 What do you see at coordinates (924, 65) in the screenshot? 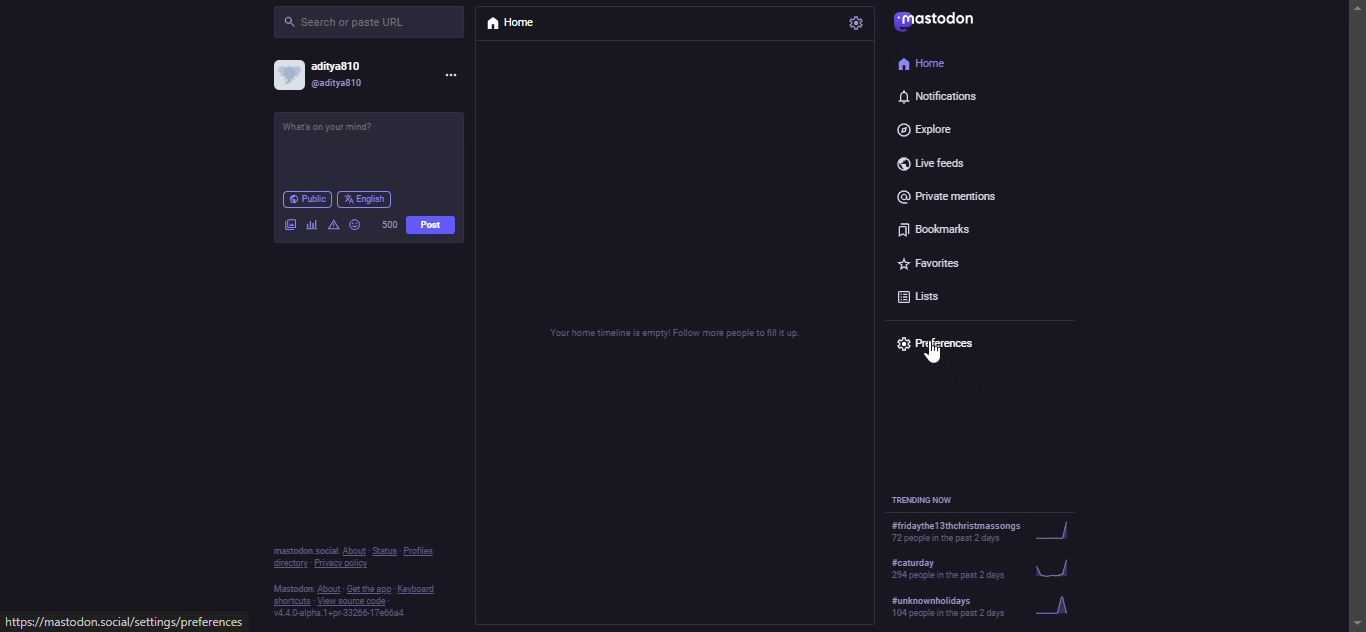
I see `home` at bounding box center [924, 65].